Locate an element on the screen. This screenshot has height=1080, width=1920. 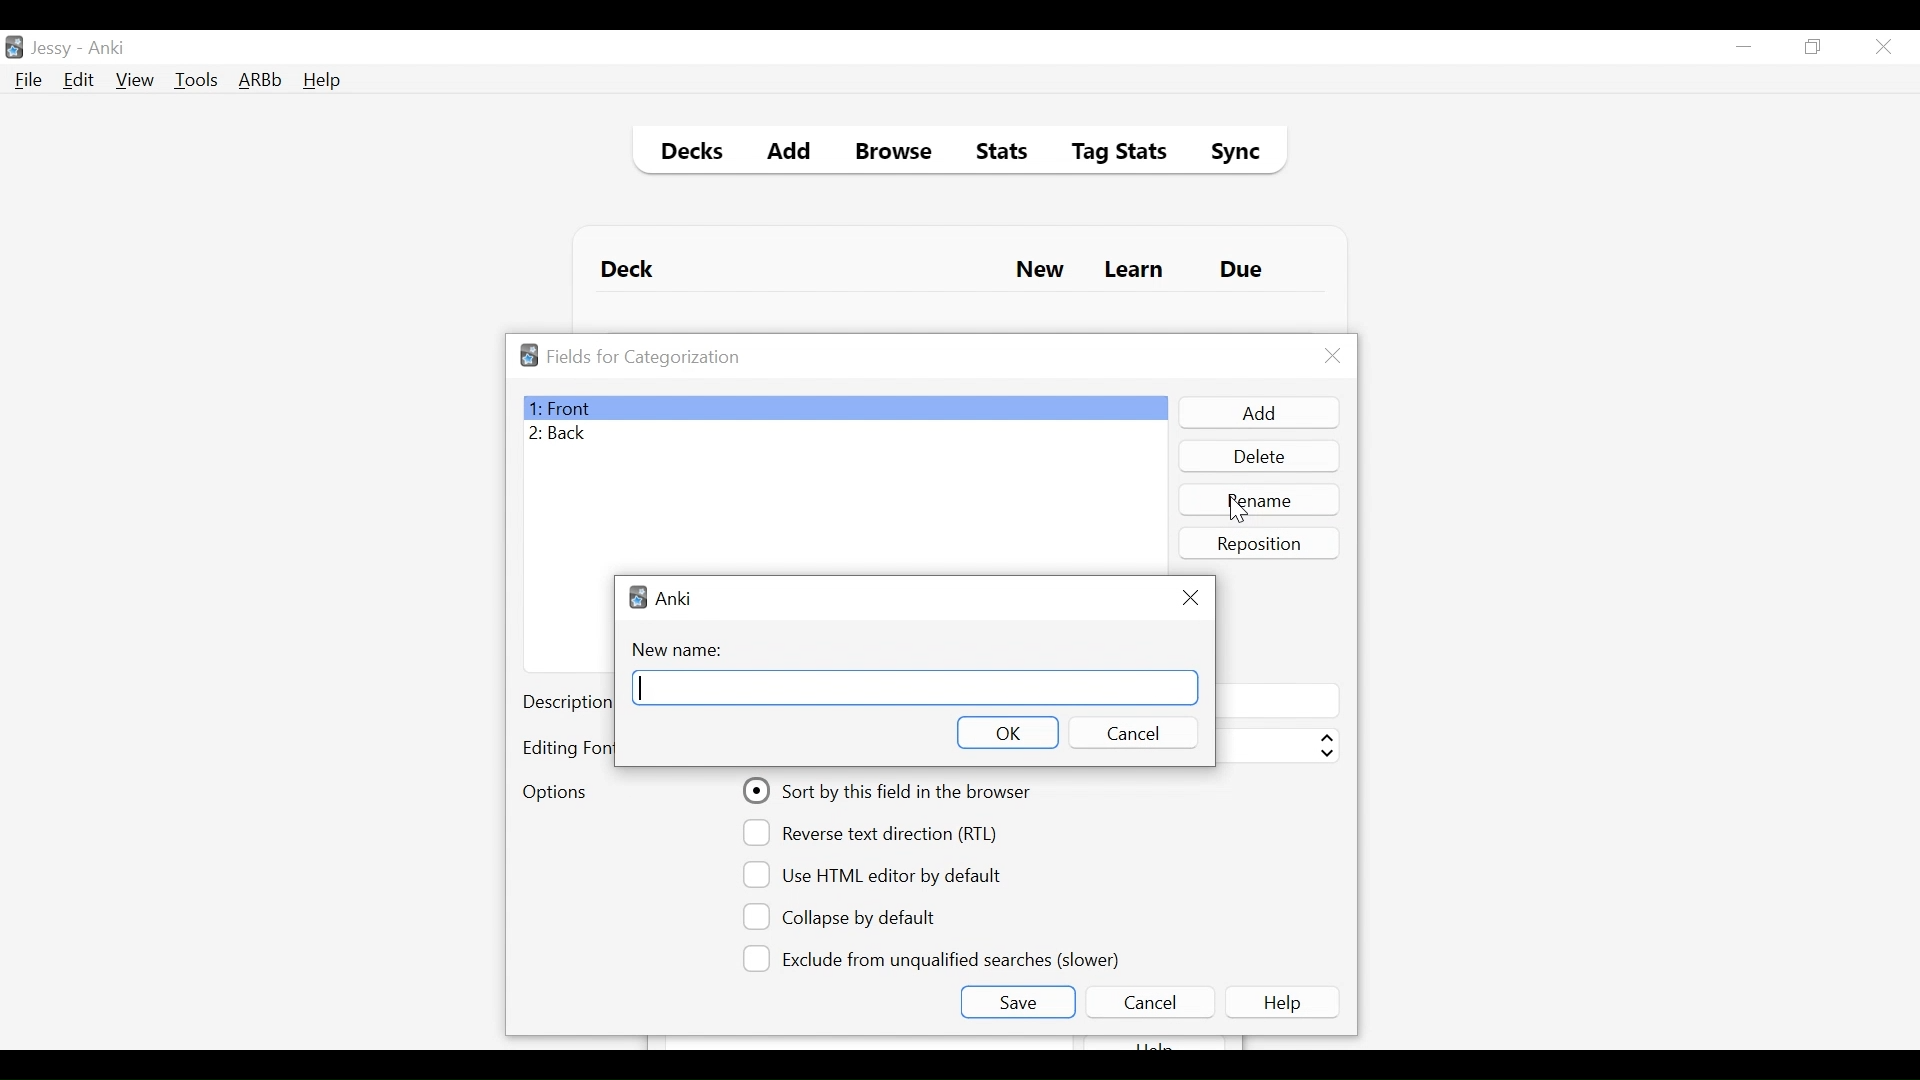
Anki Desktop icon is located at coordinates (14, 48).